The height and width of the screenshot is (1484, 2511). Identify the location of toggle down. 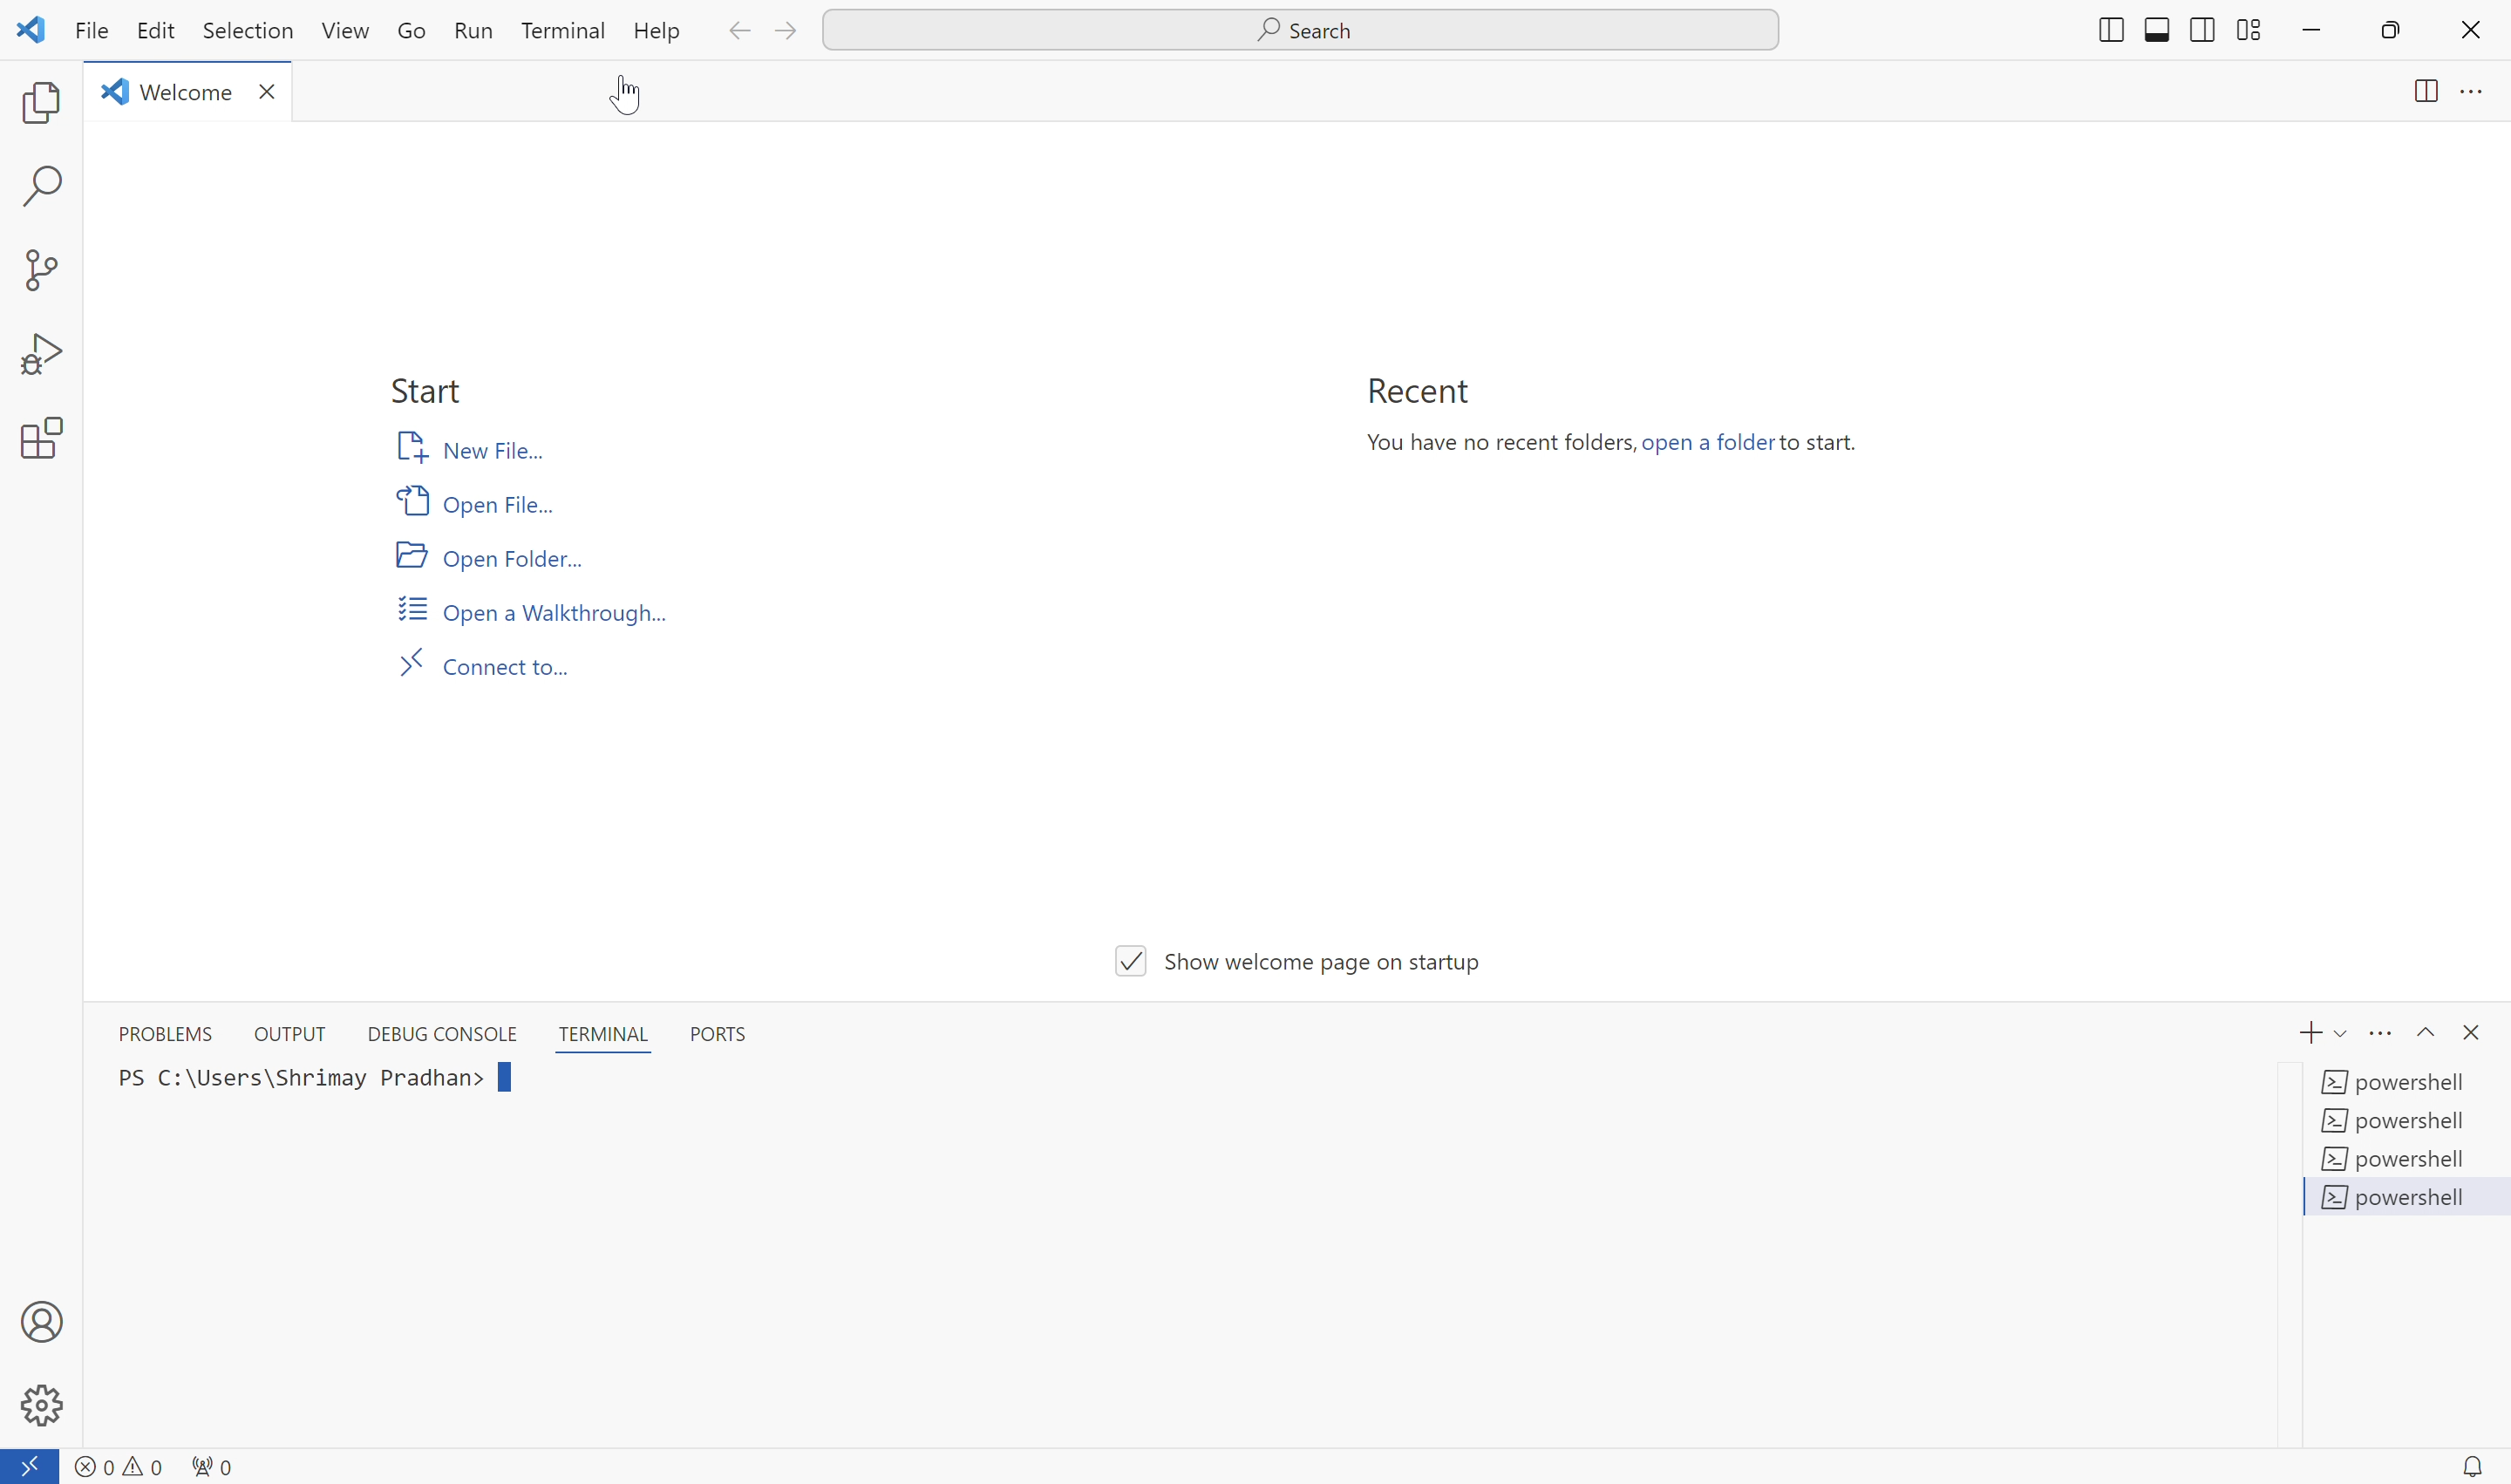
(2336, 1034).